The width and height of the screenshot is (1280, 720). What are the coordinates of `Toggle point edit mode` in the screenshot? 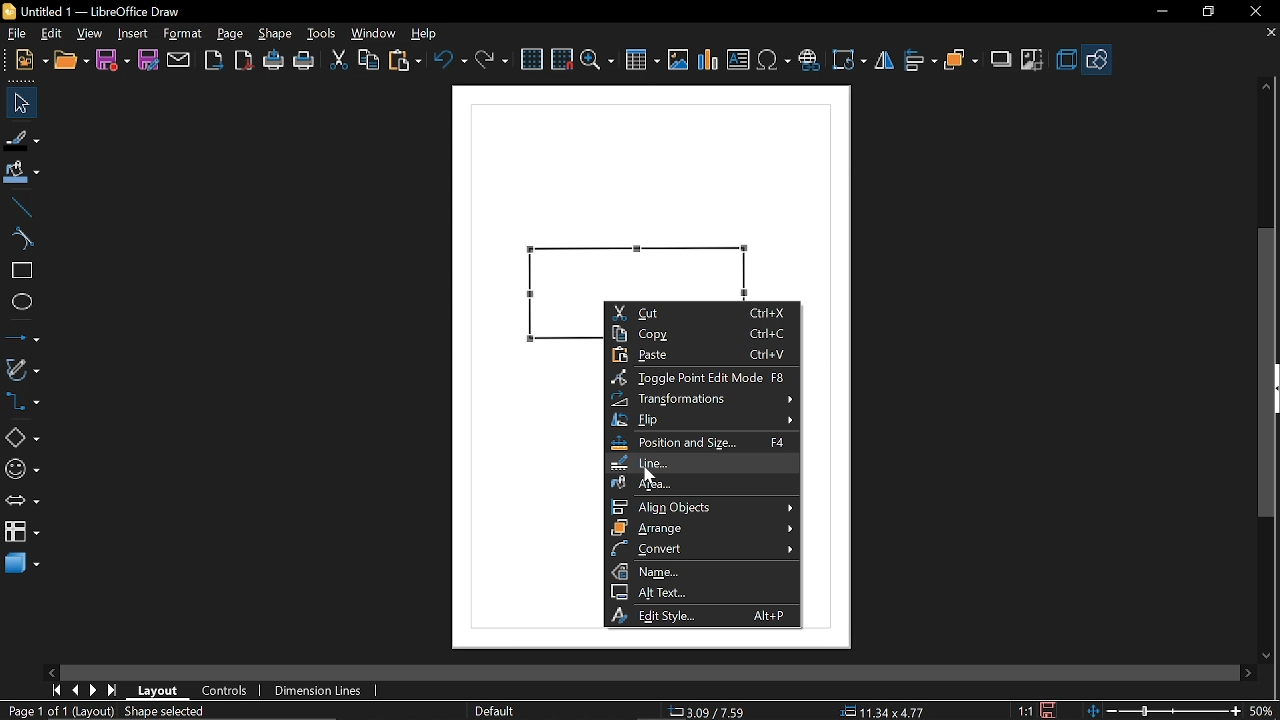 It's located at (698, 378).